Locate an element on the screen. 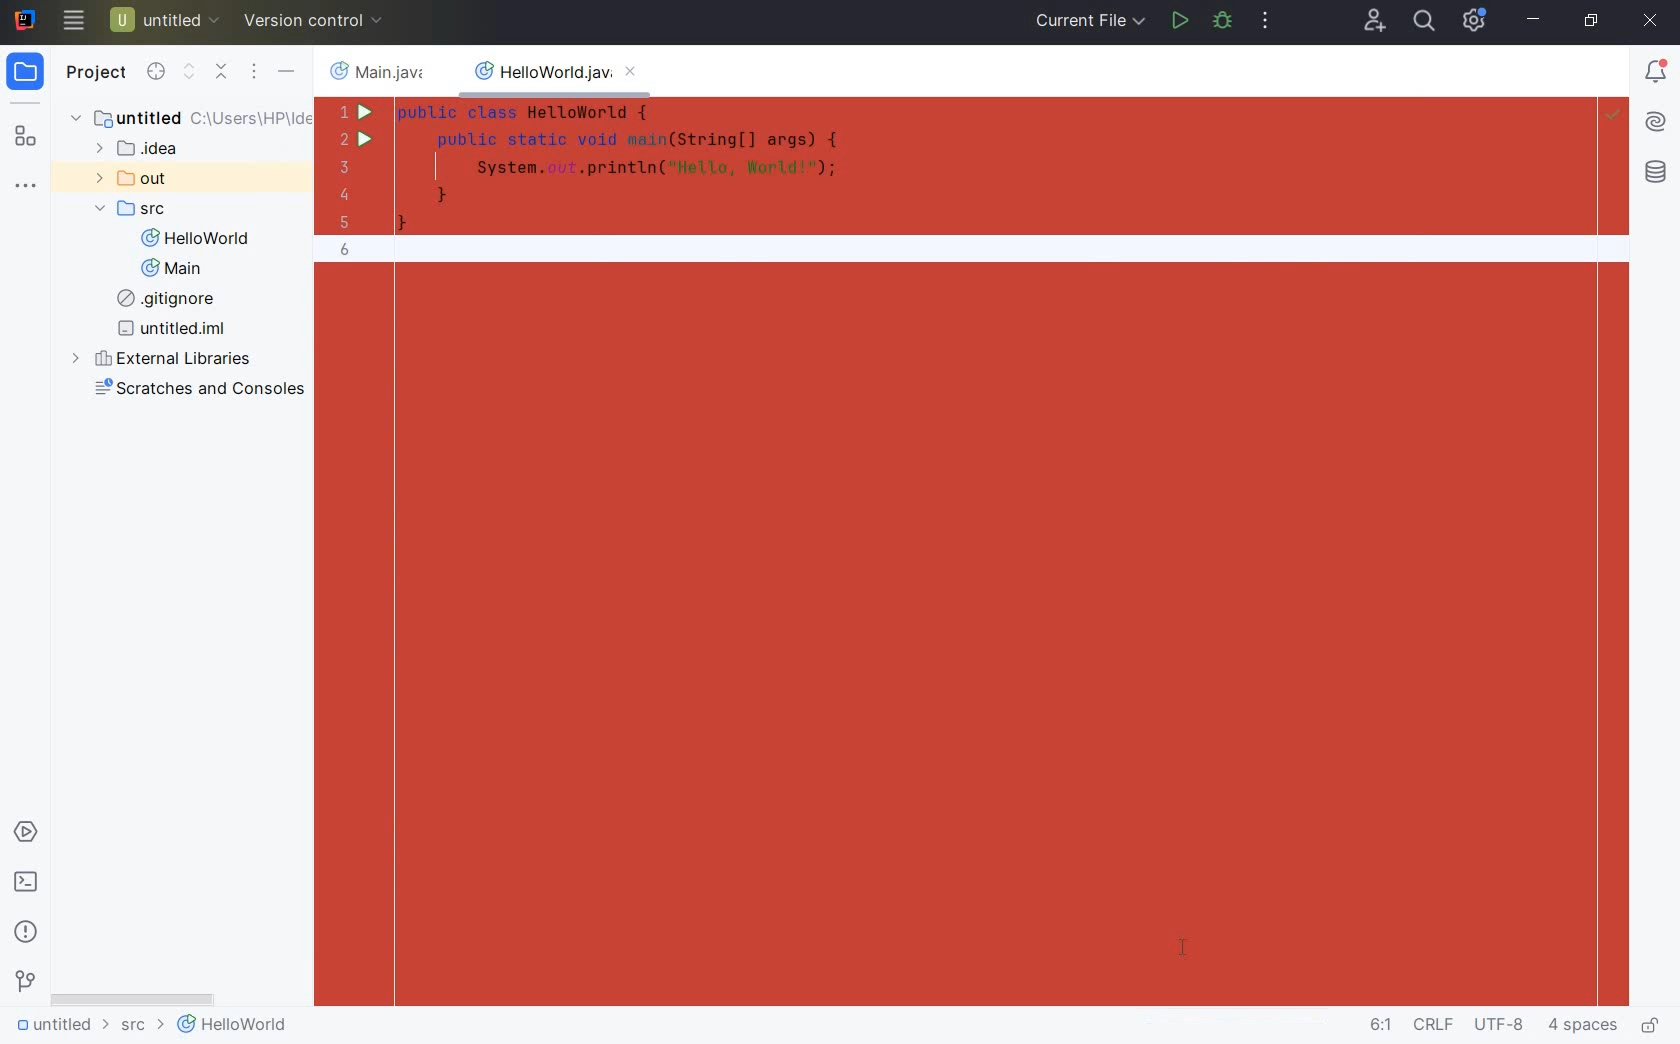 The height and width of the screenshot is (1044, 1680). external libraries is located at coordinates (168, 358).